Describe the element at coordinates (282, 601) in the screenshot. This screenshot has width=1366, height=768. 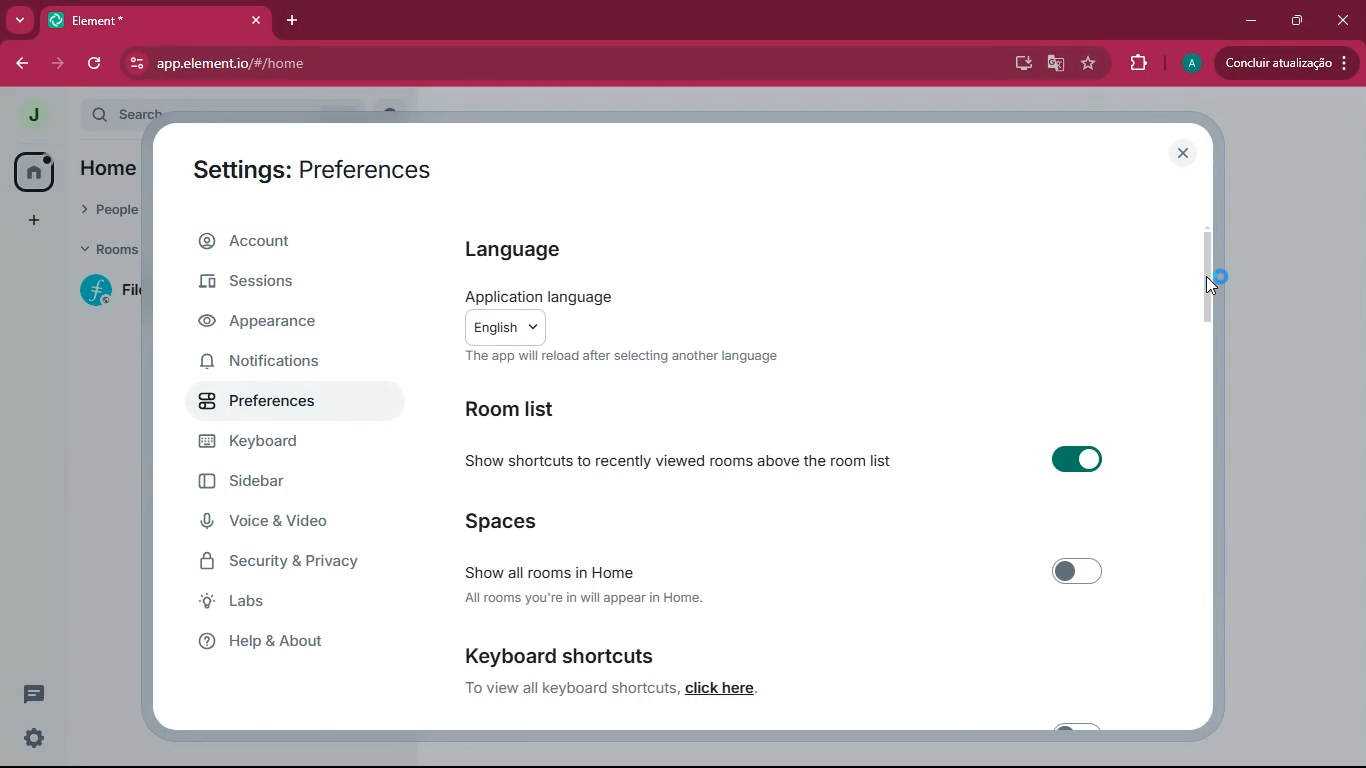
I see `Labs` at that location.